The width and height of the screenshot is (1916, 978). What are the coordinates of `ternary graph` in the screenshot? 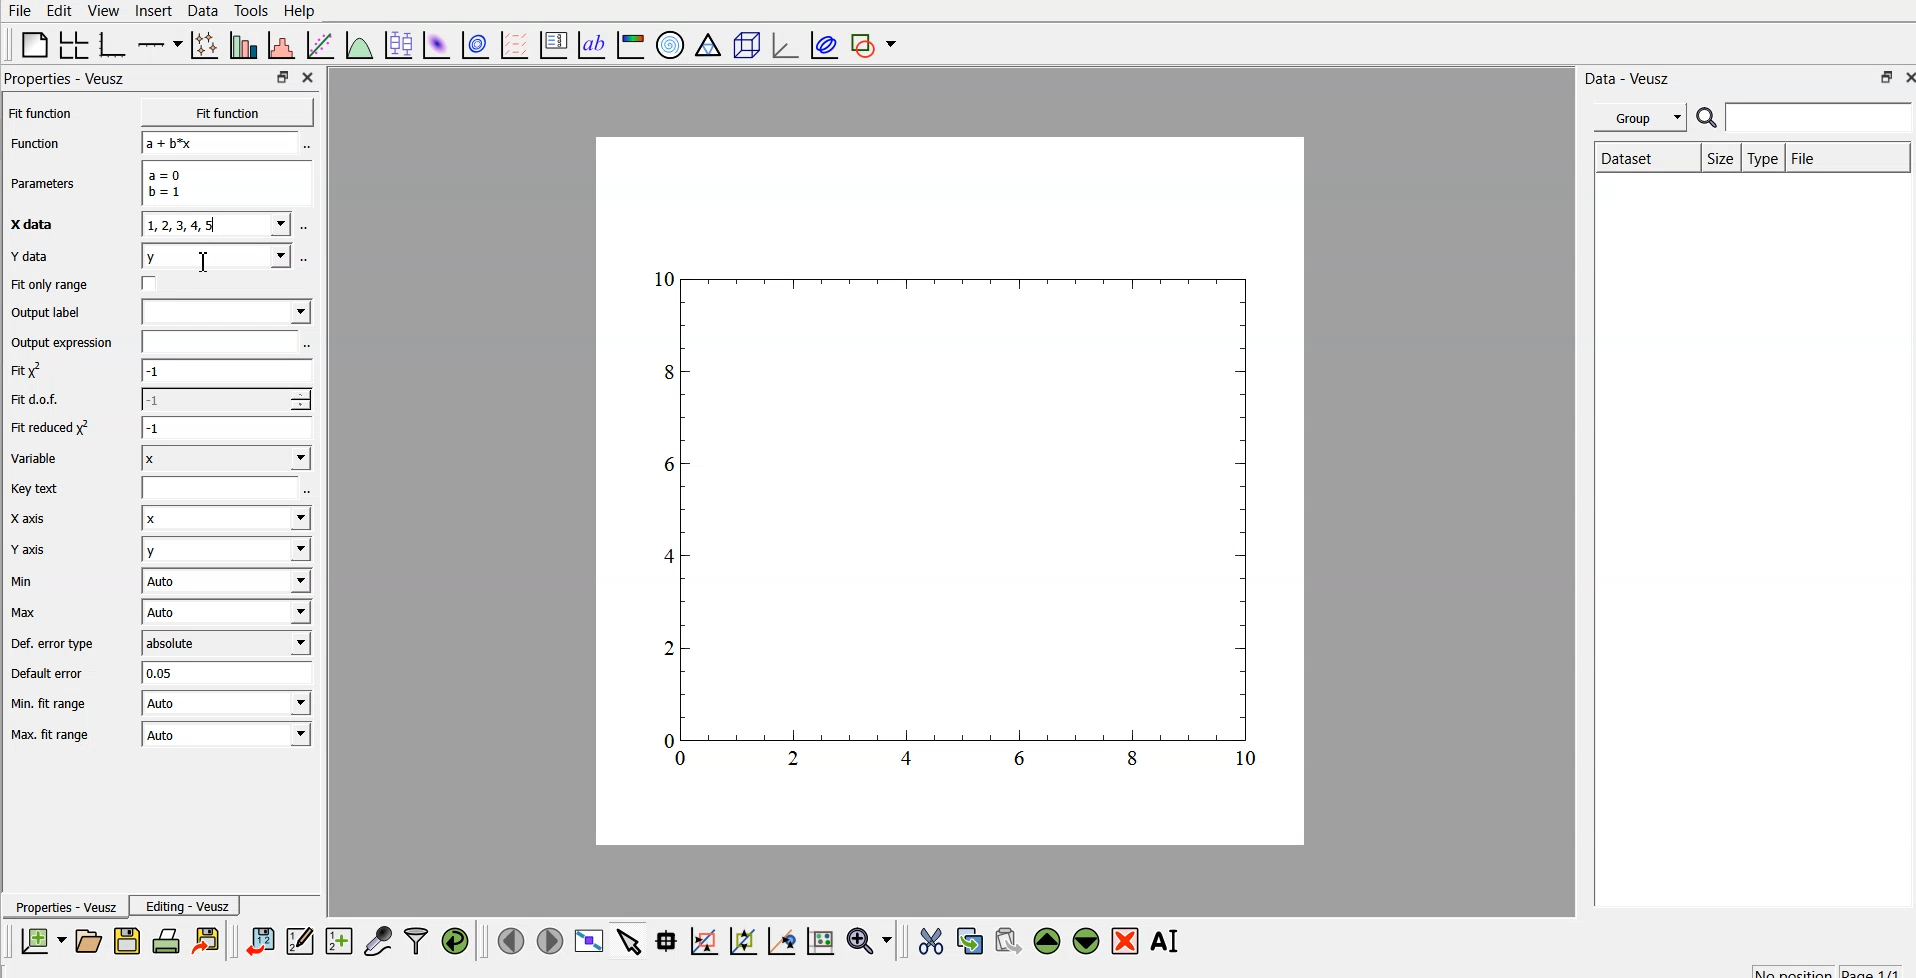 It's located at (708, 47).